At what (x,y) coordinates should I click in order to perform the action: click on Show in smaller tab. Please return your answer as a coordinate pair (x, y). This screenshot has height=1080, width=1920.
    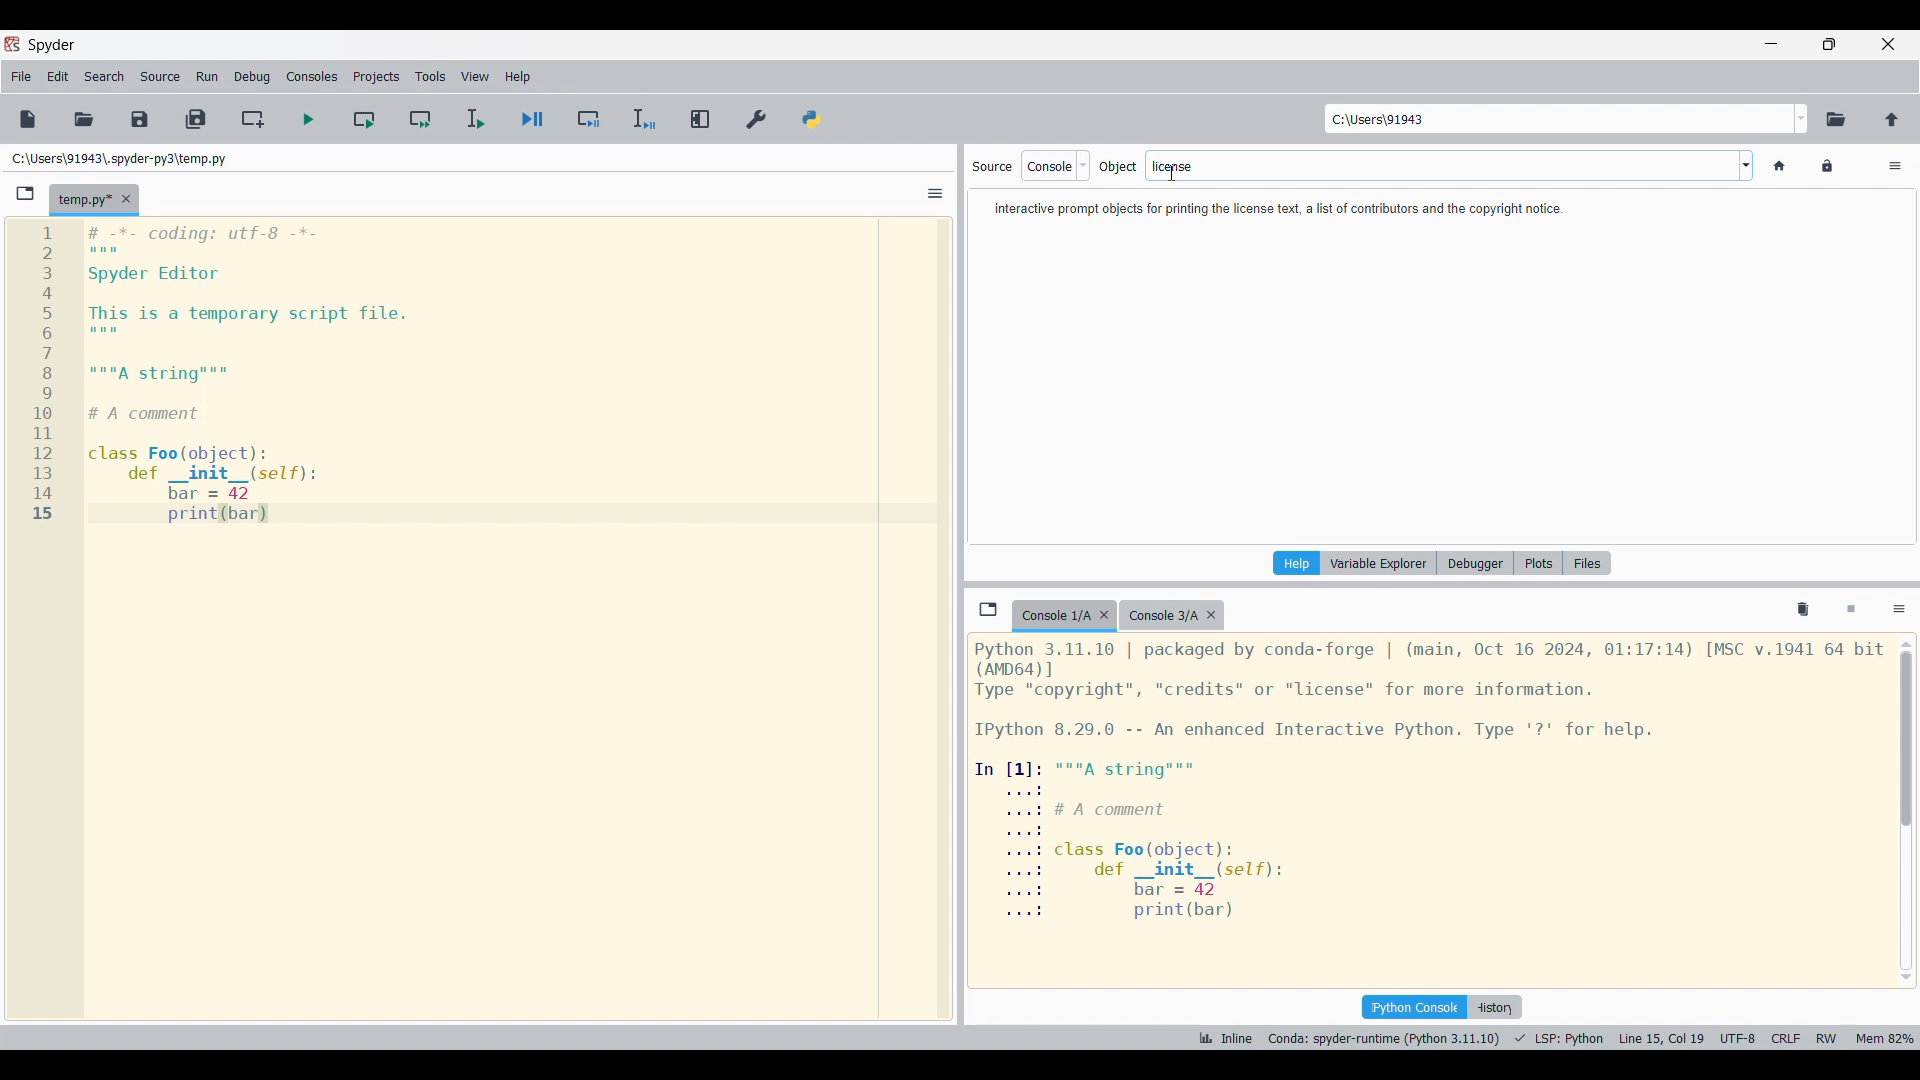
    Looking at the image, I should click on (1829, 44).